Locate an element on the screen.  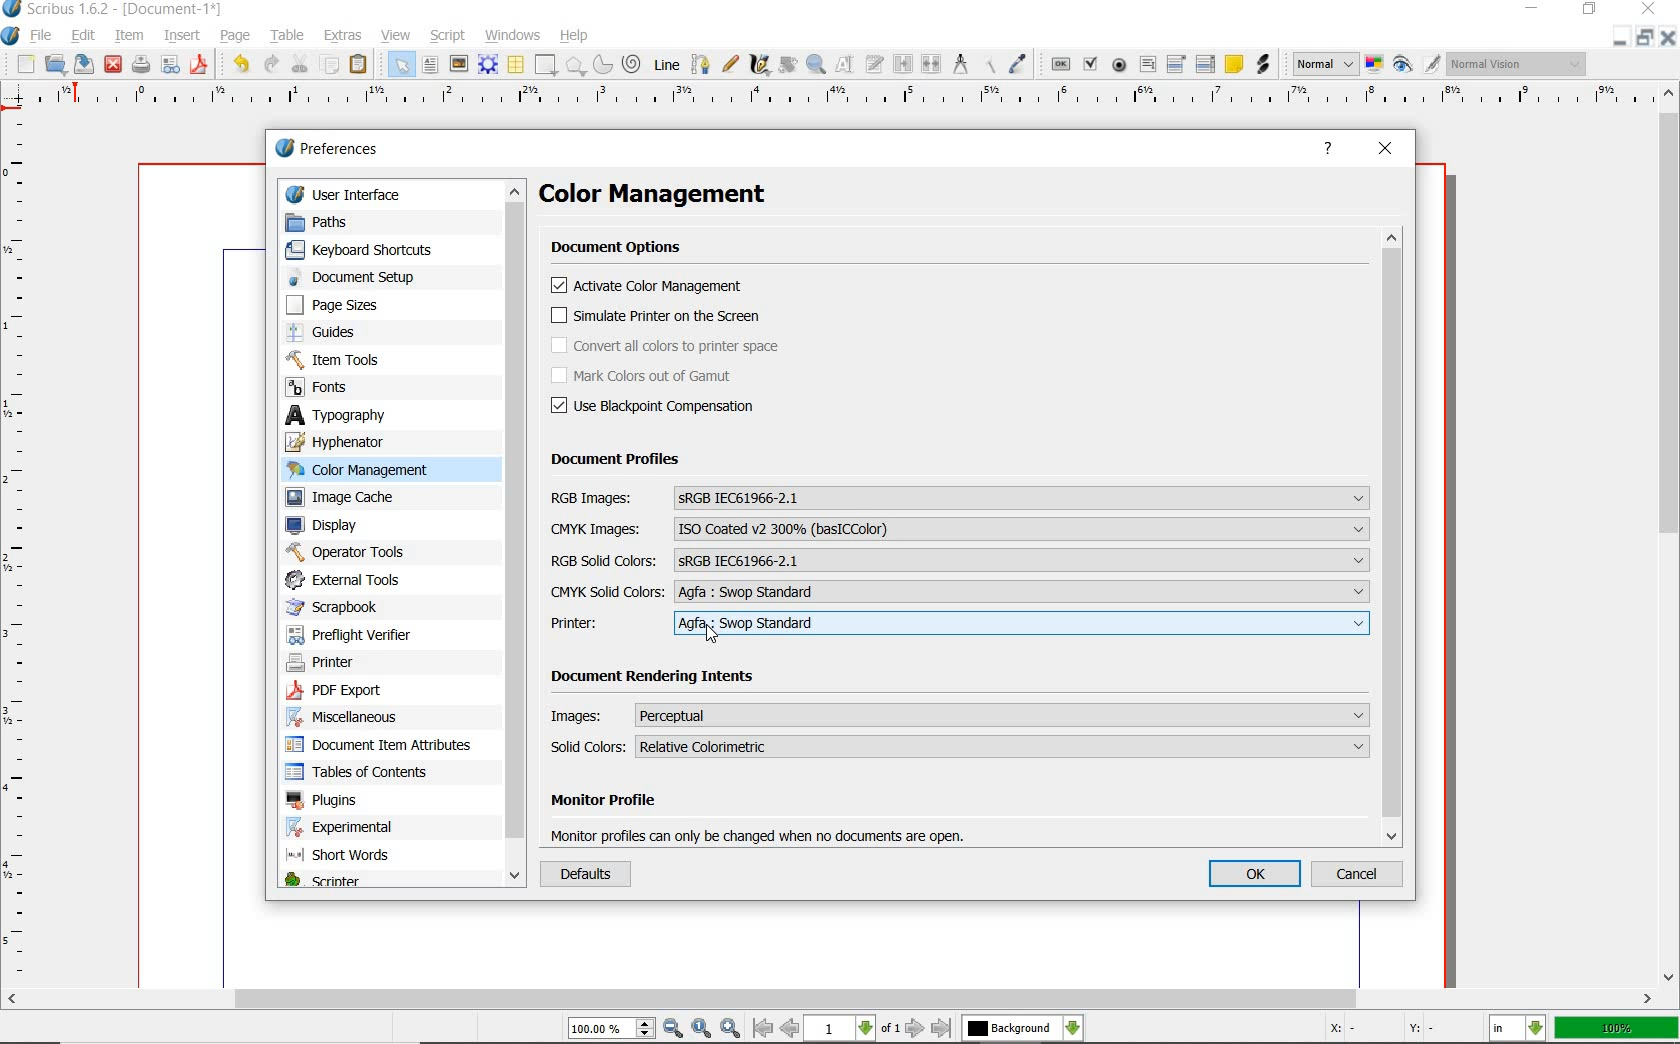
item tools is located at coordinates (357, 360).